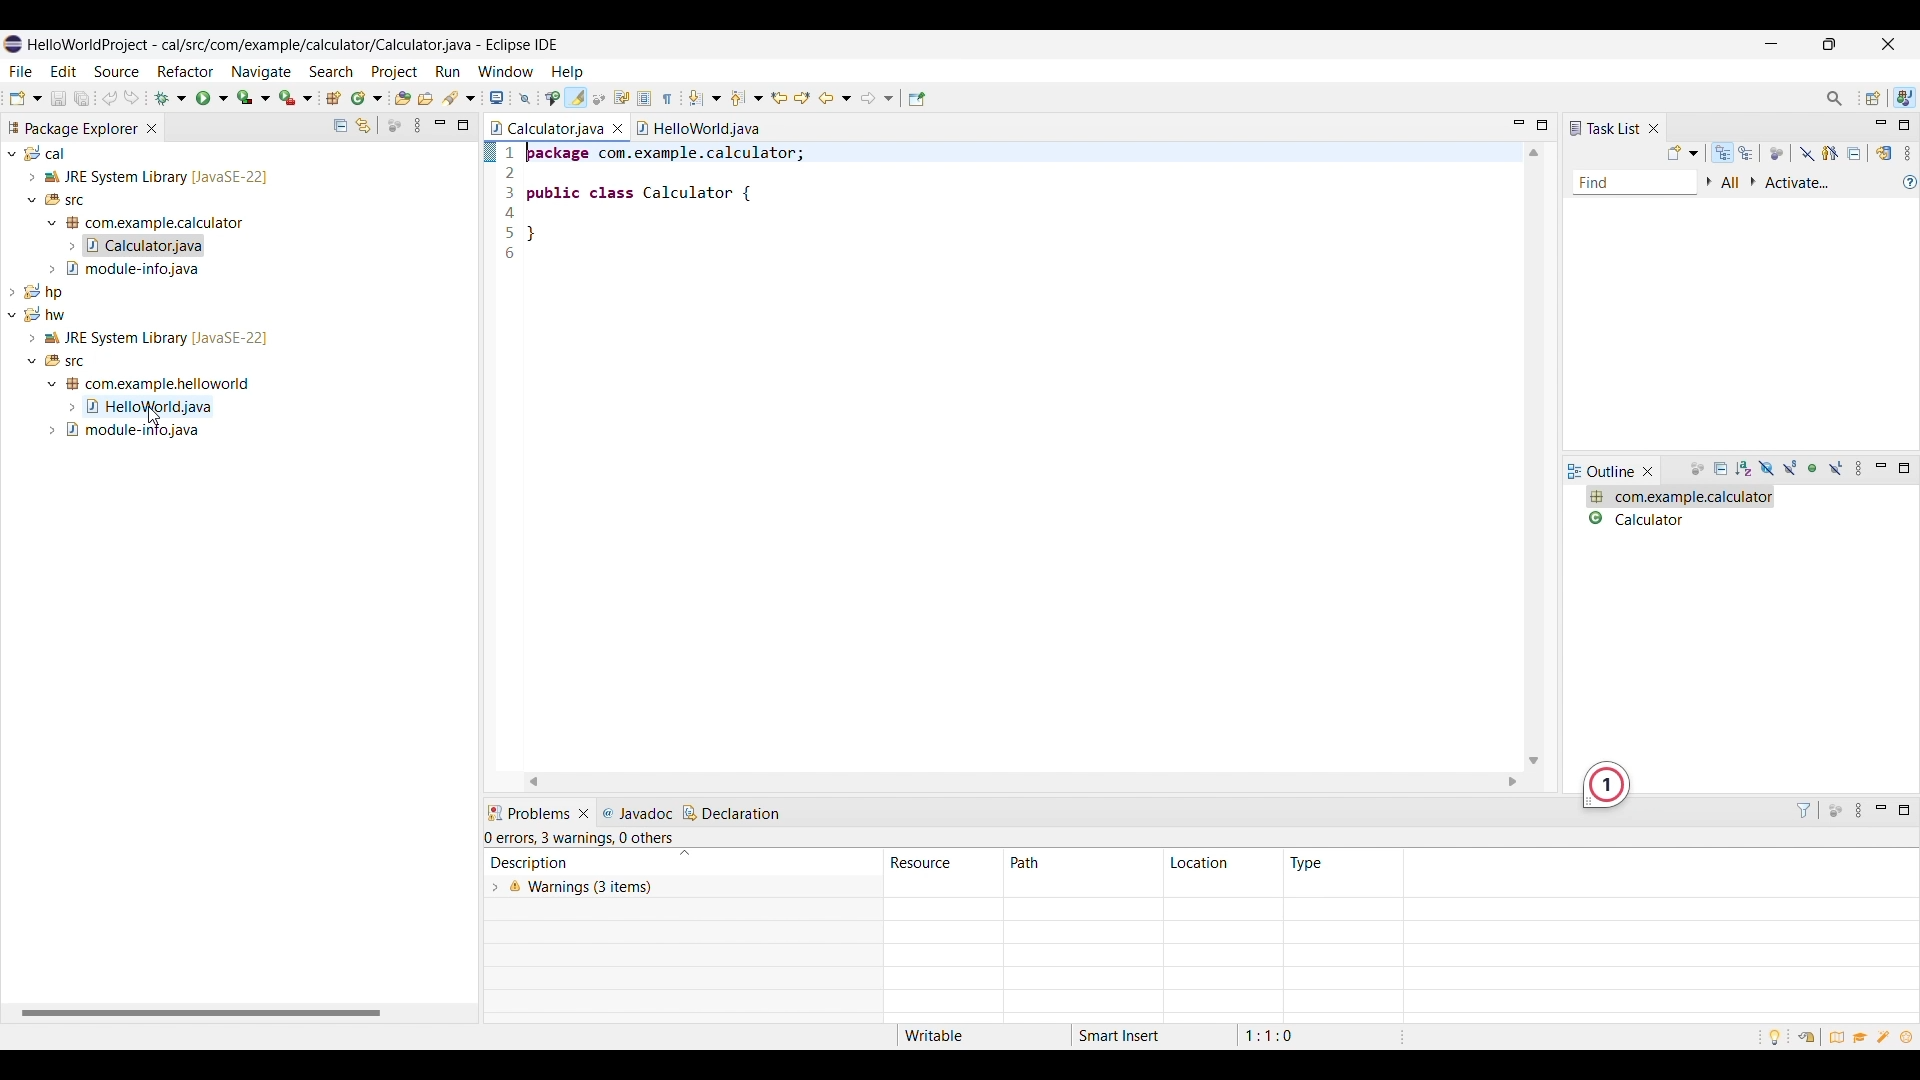  I want to click on Hide static fields and methods, so click(1791, 469).